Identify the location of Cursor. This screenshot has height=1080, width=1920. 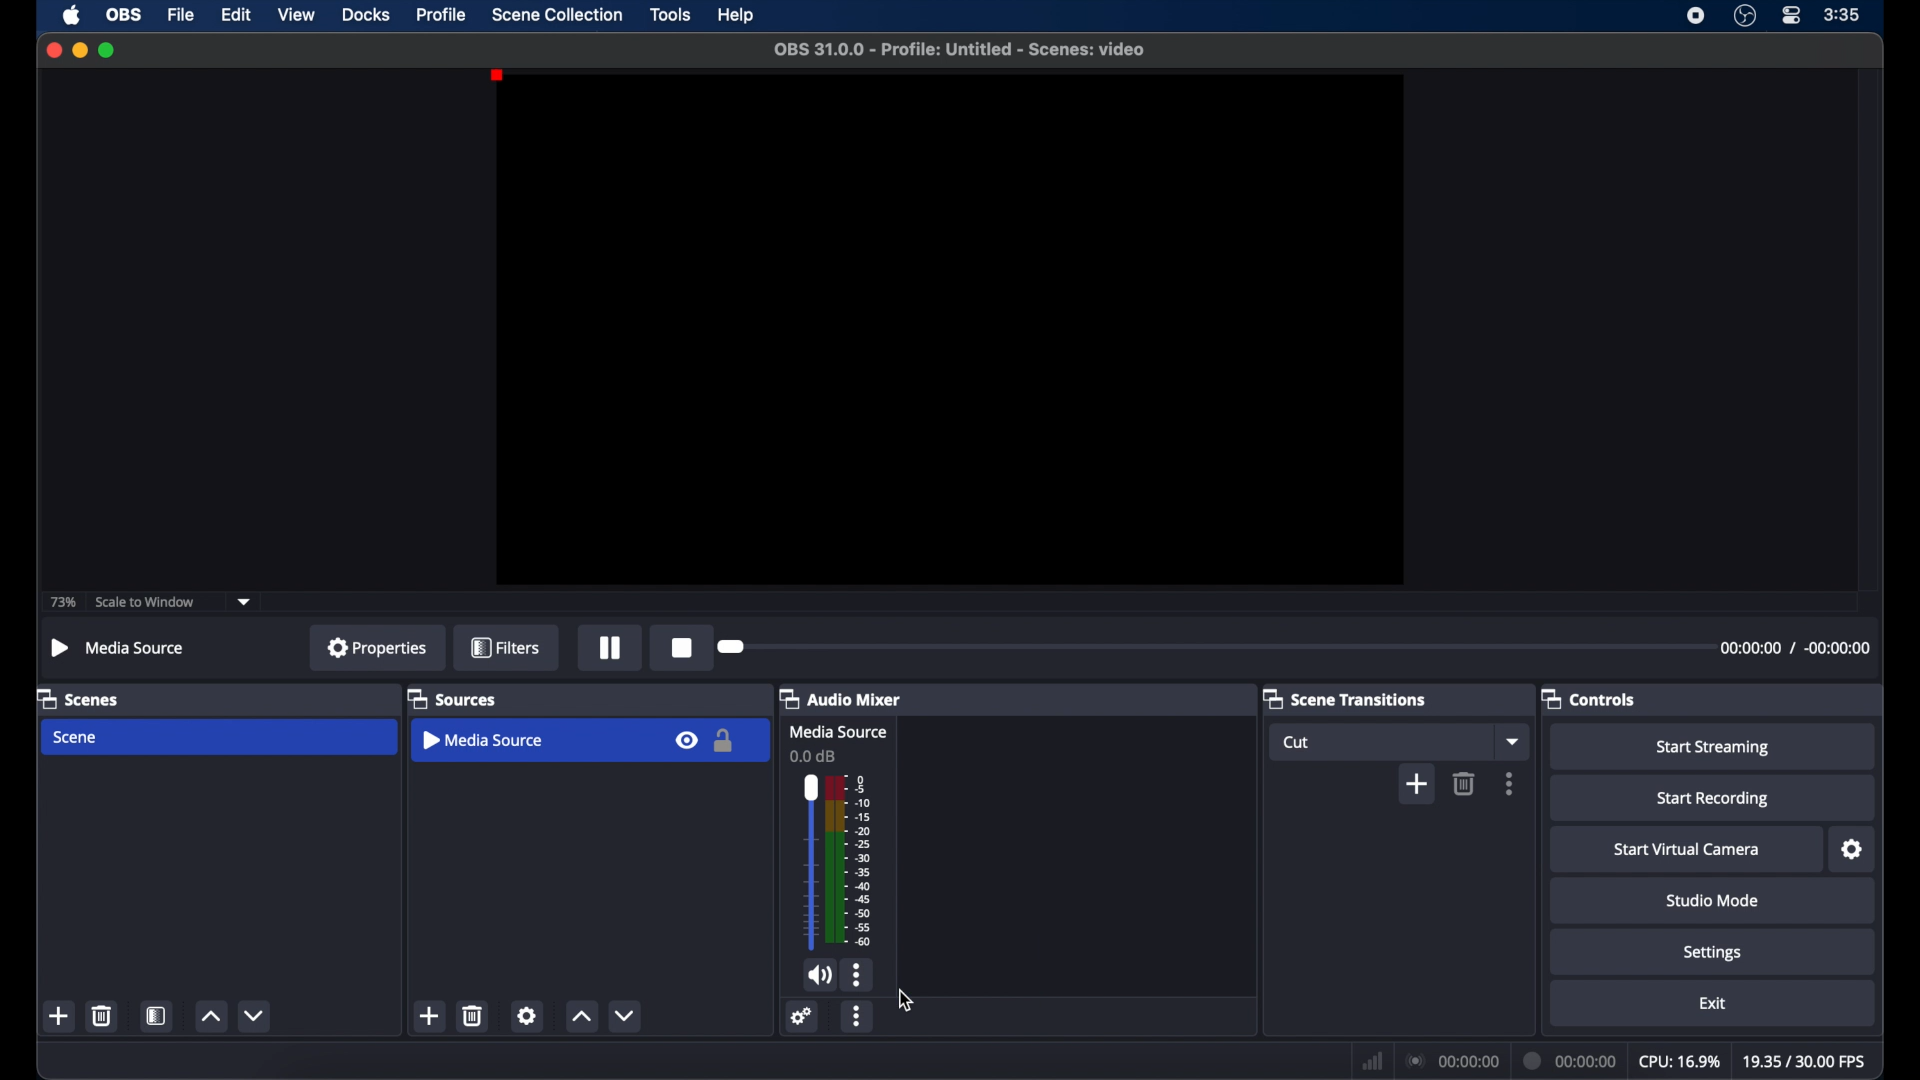
(911, 1002).